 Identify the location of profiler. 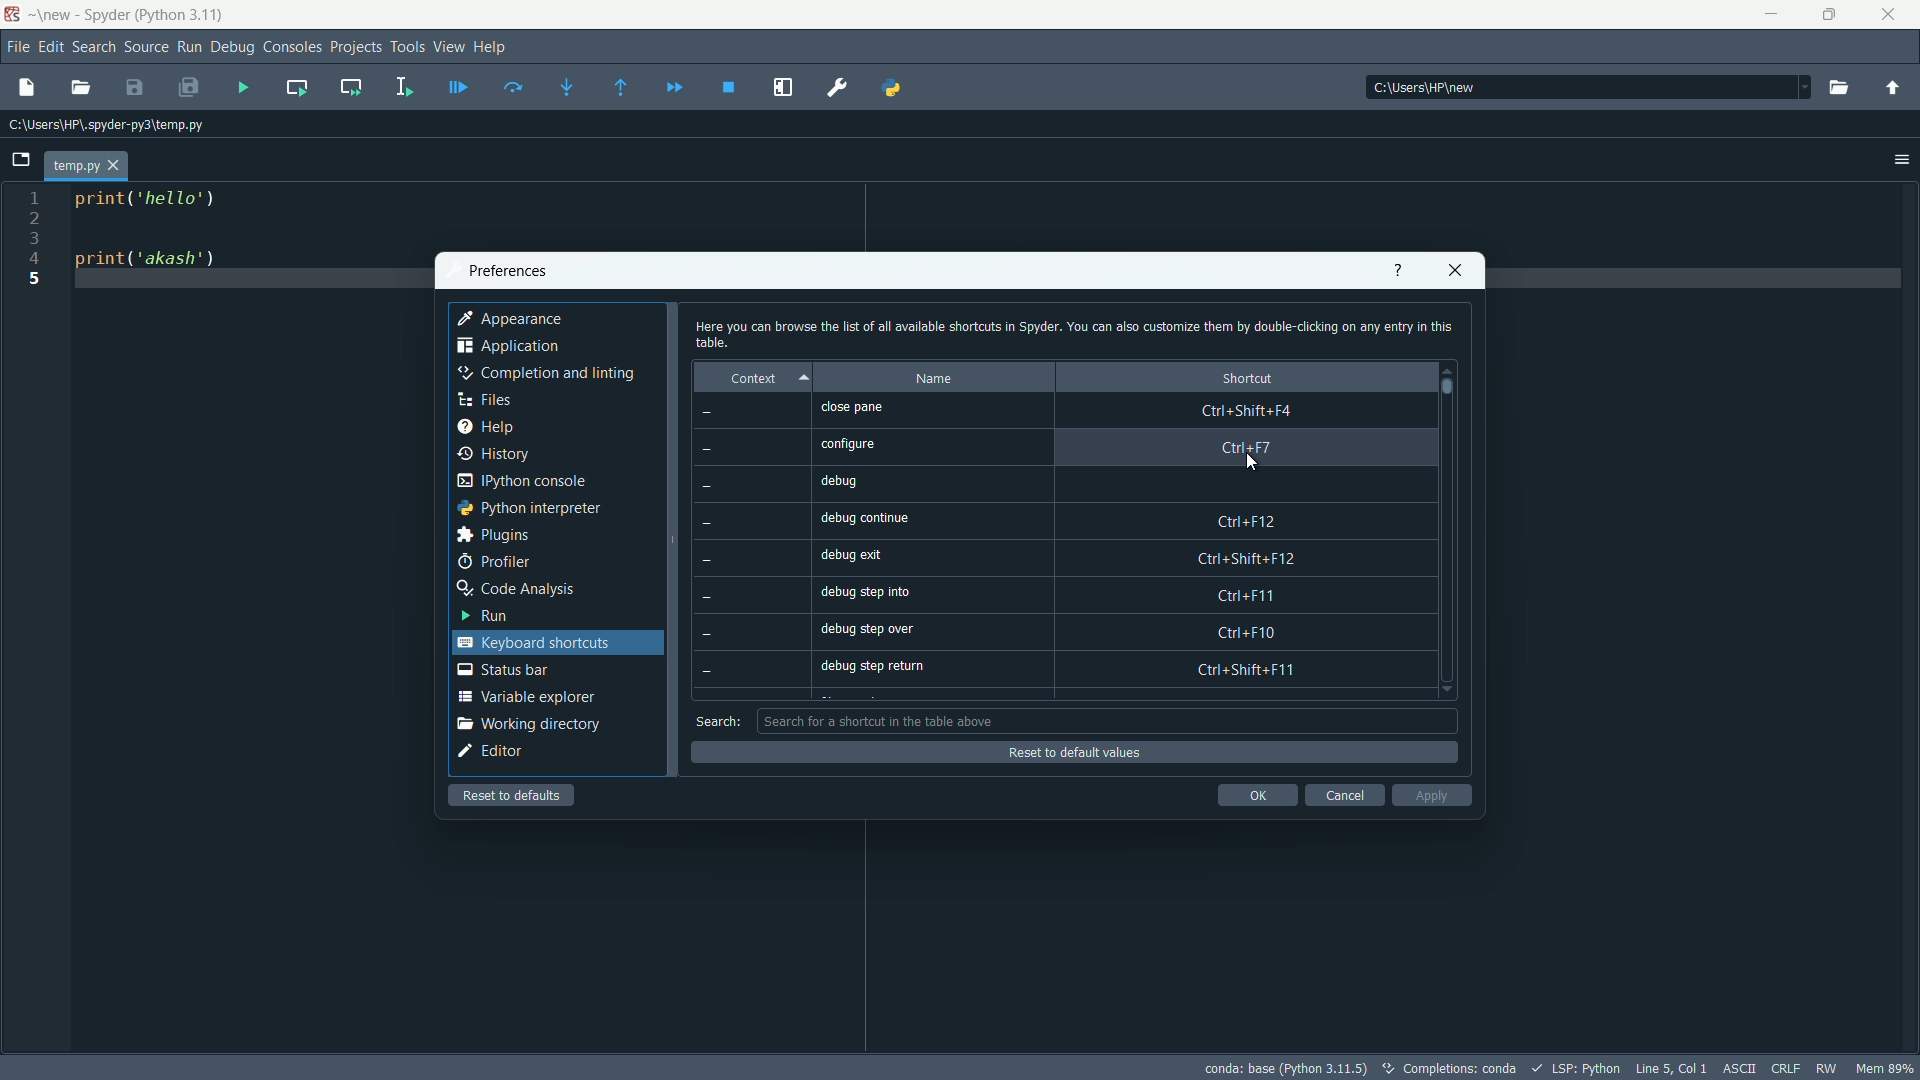
(493, 562).